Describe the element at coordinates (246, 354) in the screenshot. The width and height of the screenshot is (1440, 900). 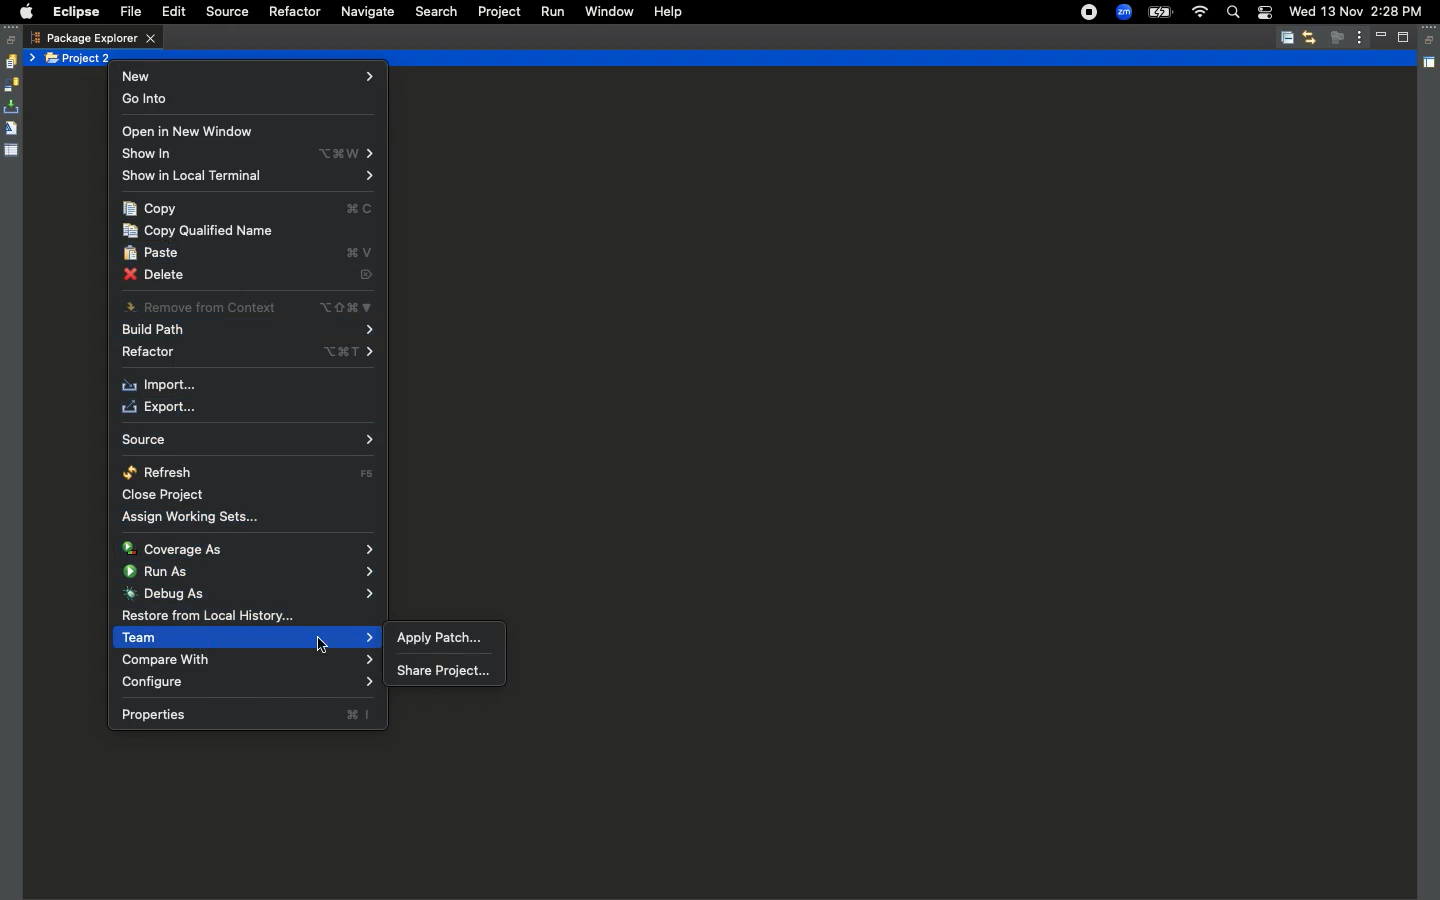
I see `Refactor` at that location.